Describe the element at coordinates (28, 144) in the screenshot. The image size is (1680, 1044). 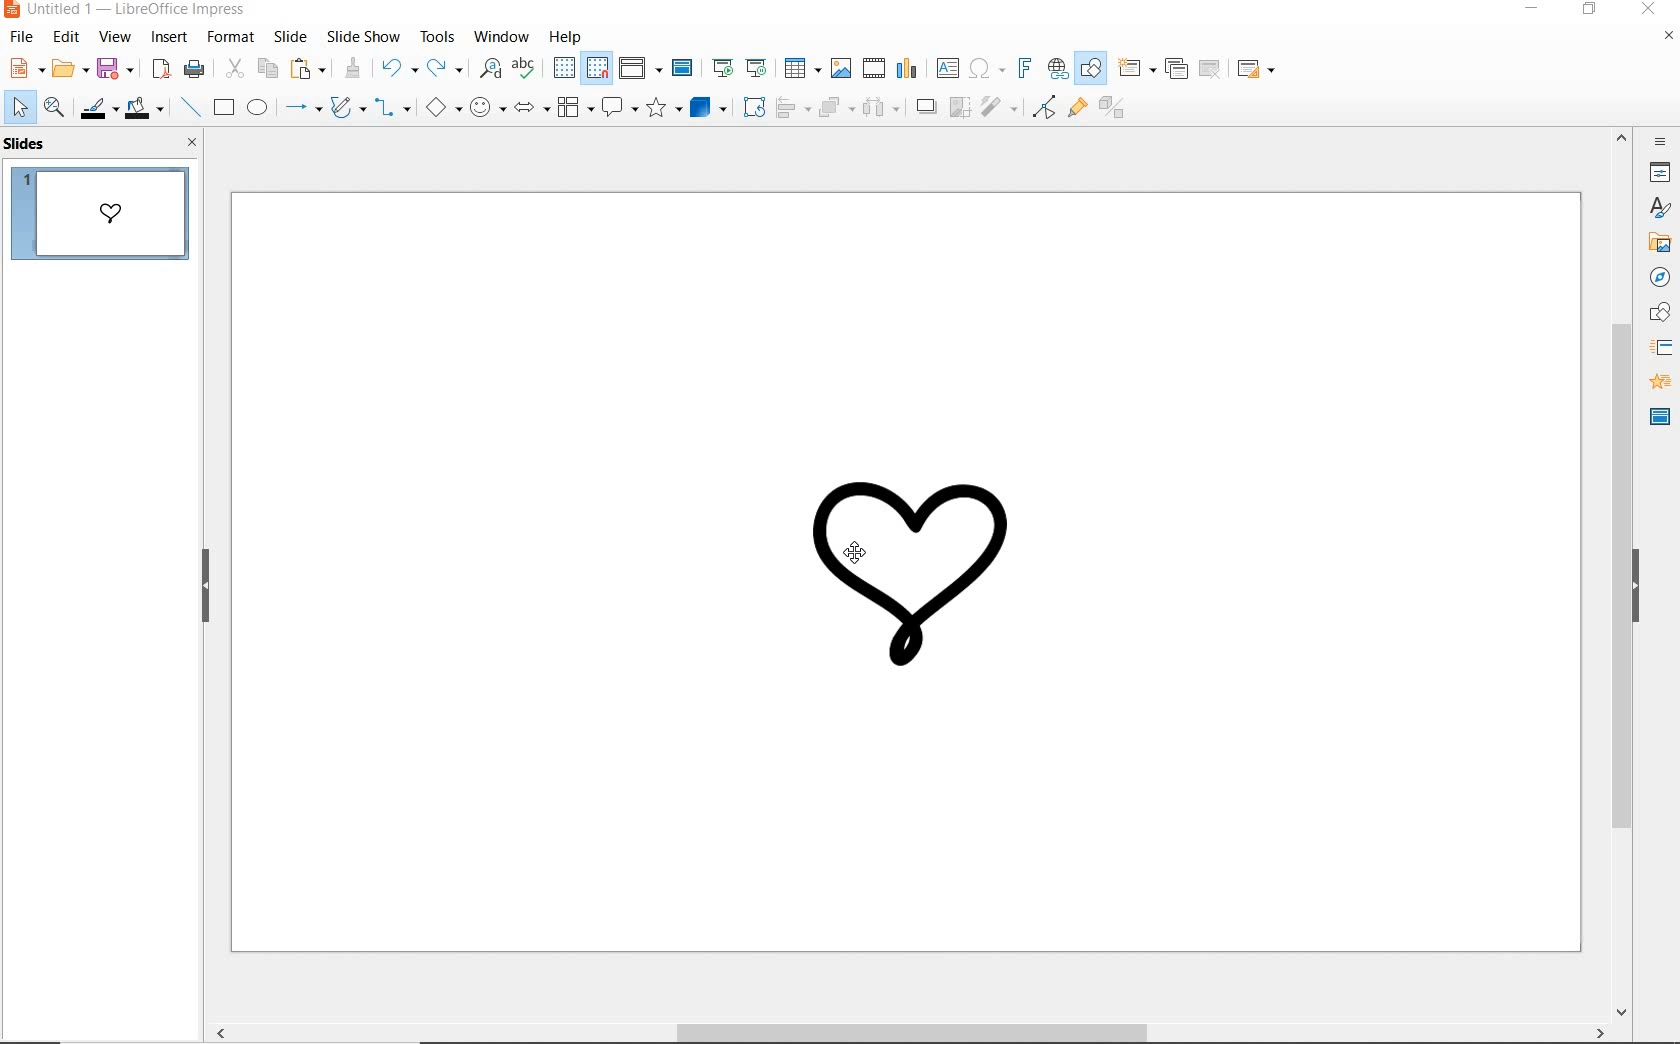
I see `SLIDES` at that location.